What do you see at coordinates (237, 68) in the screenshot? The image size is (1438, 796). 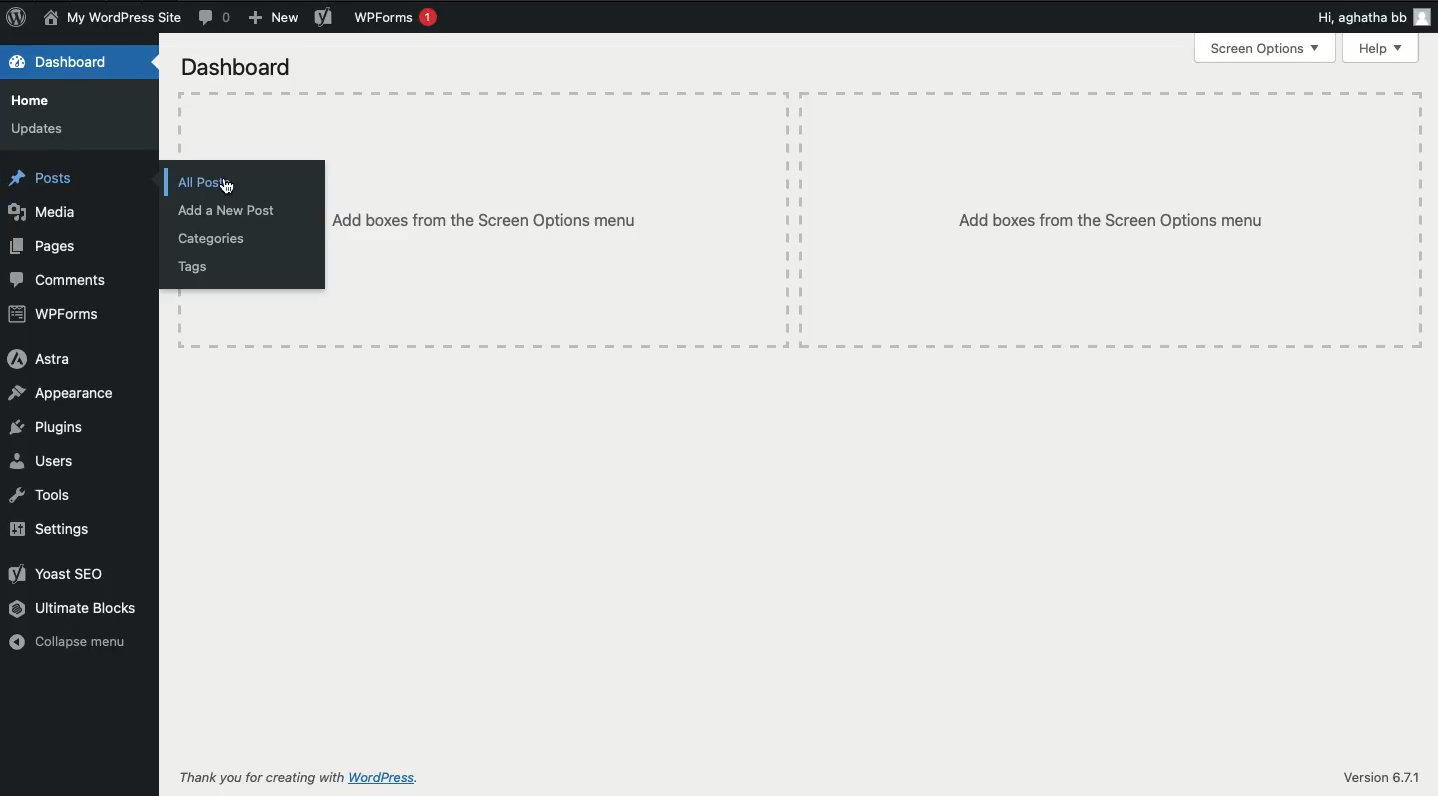 I see `Dashboard` at bounding box center [237, 68].